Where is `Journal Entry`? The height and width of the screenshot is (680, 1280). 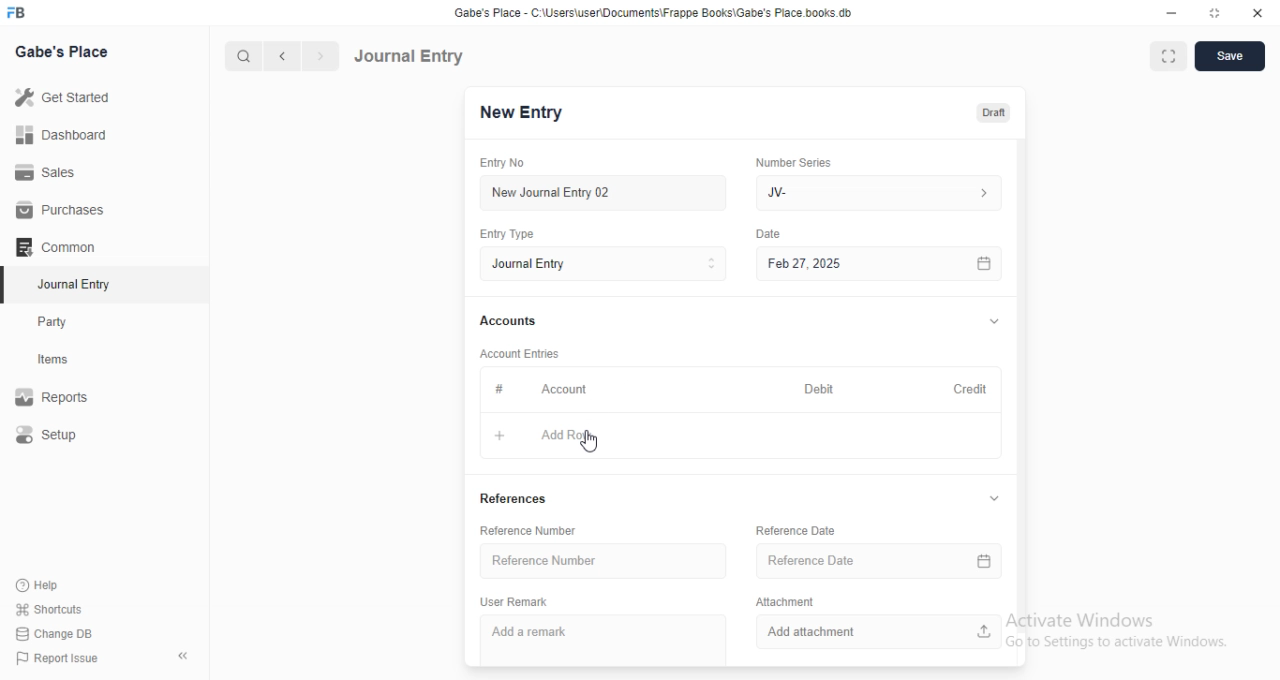
Journal Entry is located at coordinates (70, 284).